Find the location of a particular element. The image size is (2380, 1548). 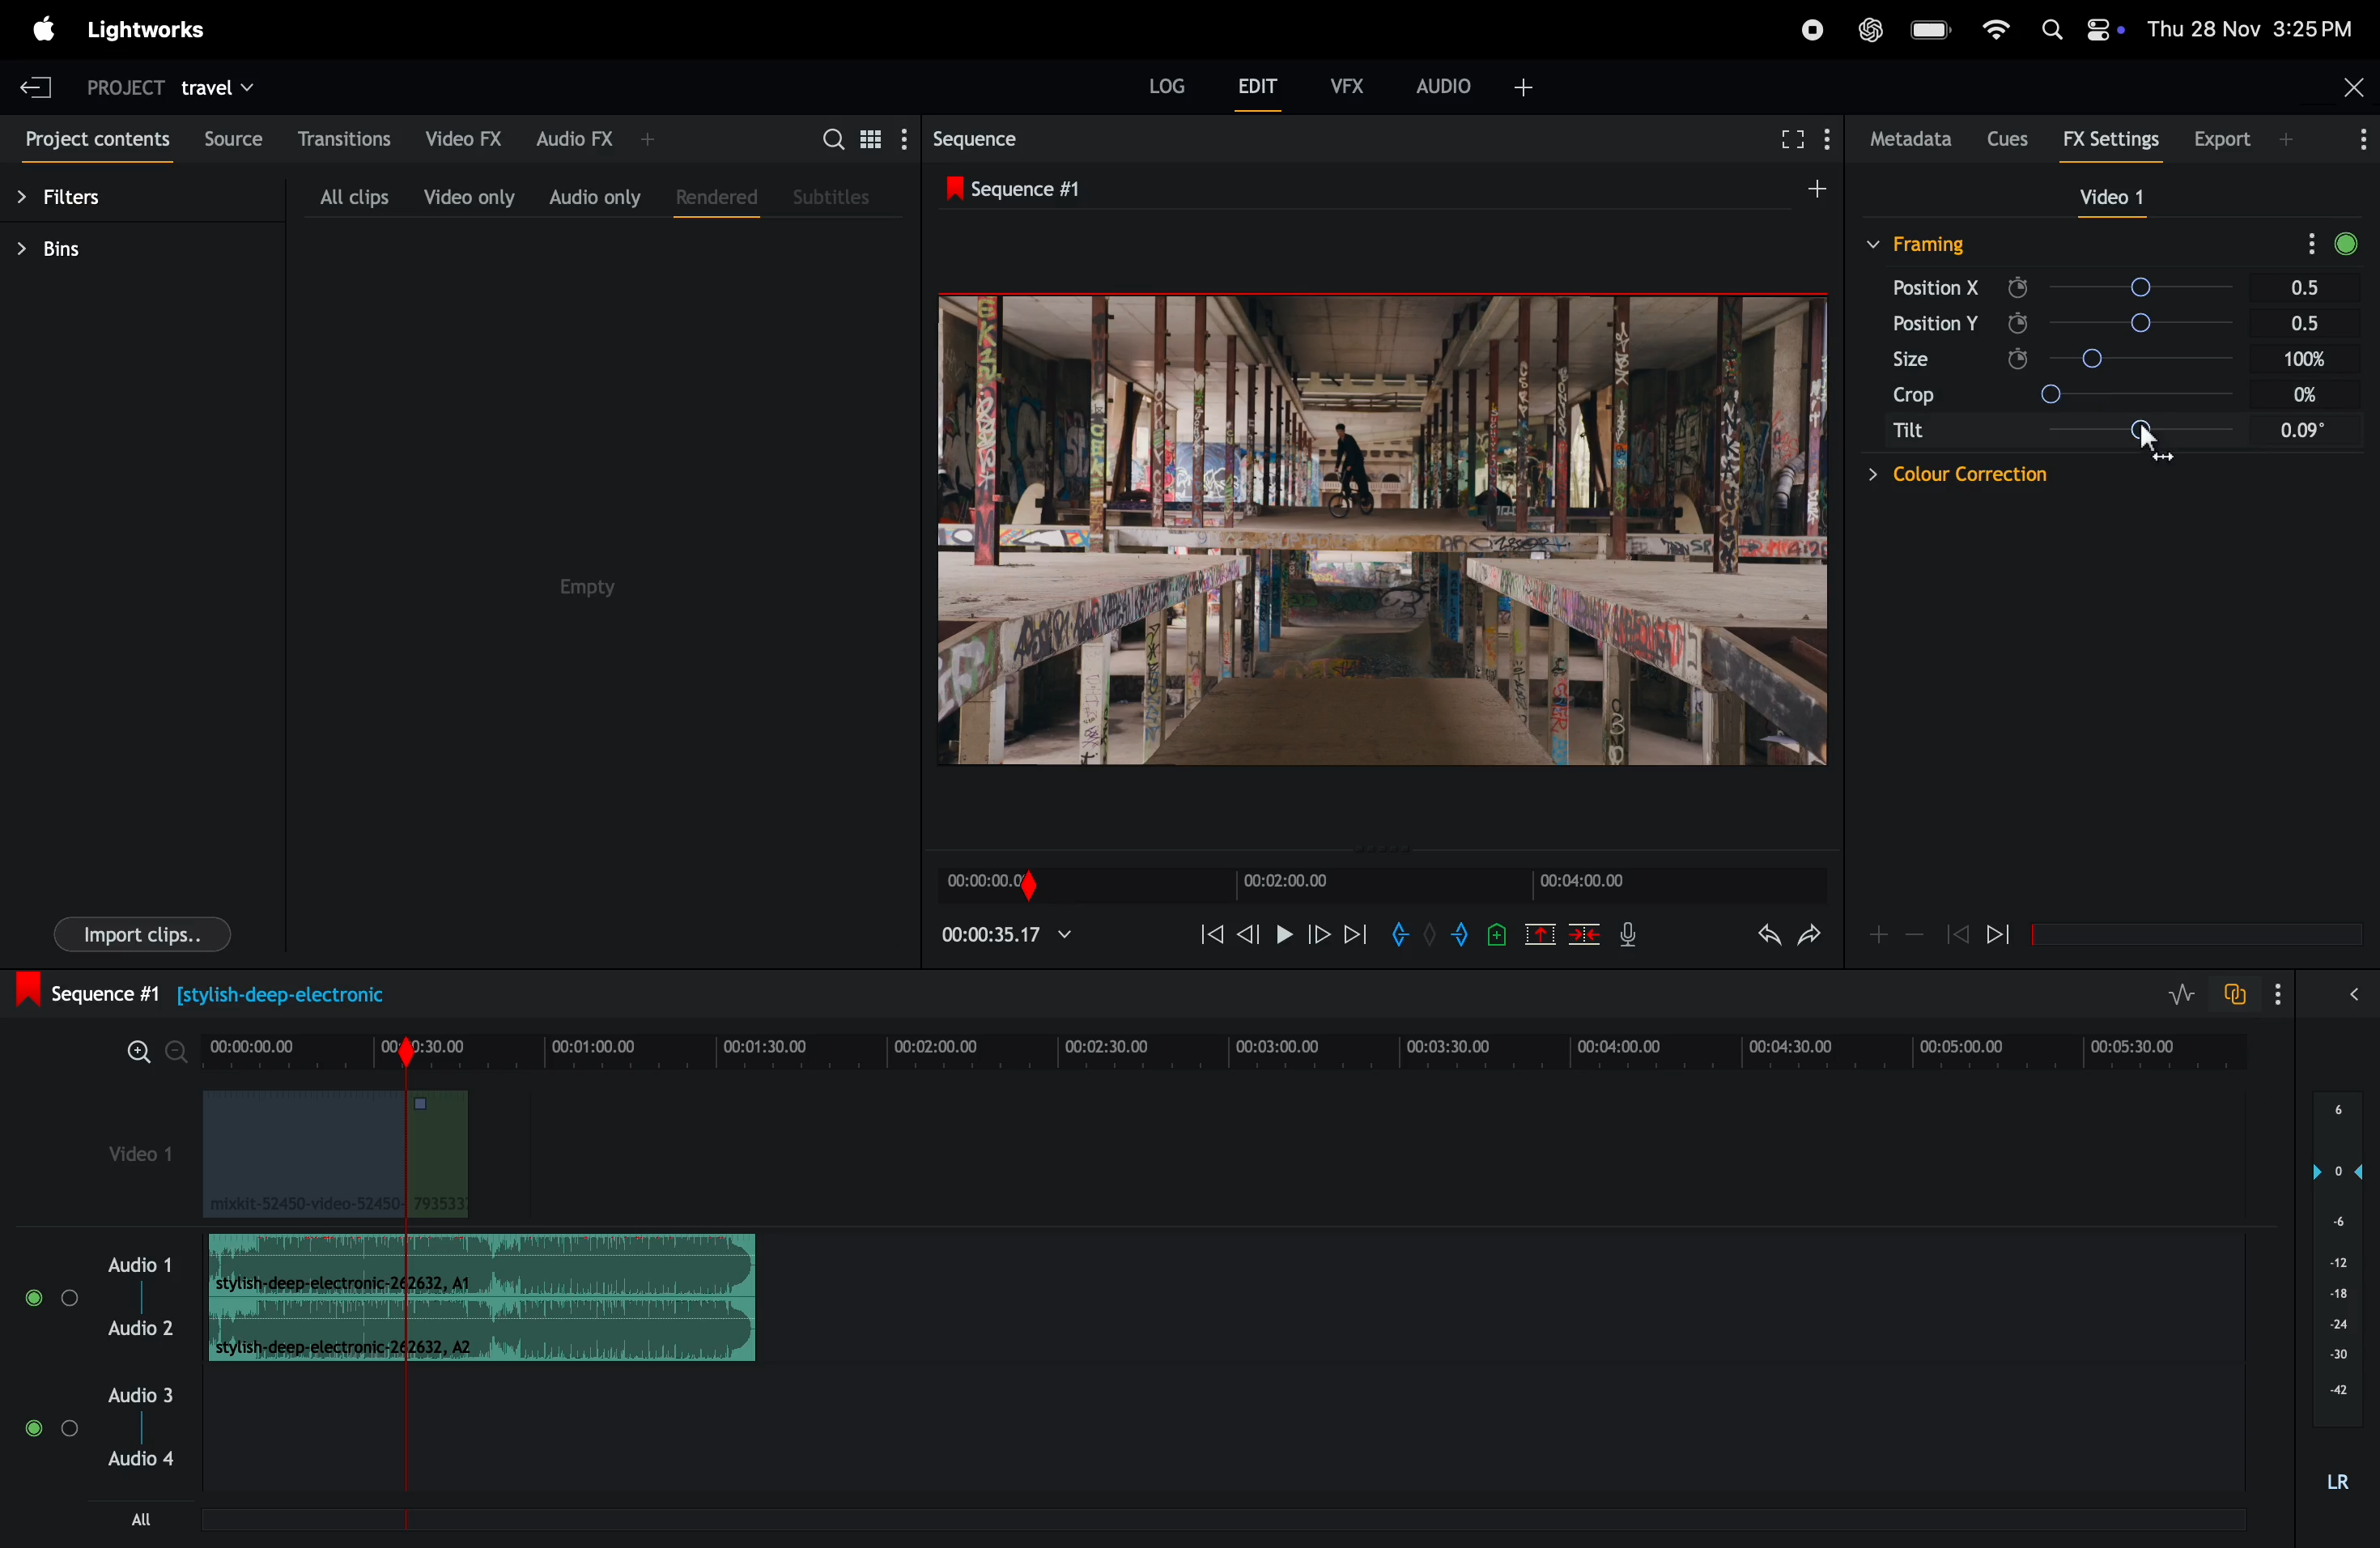

close is located at coordinates (2351, 87).